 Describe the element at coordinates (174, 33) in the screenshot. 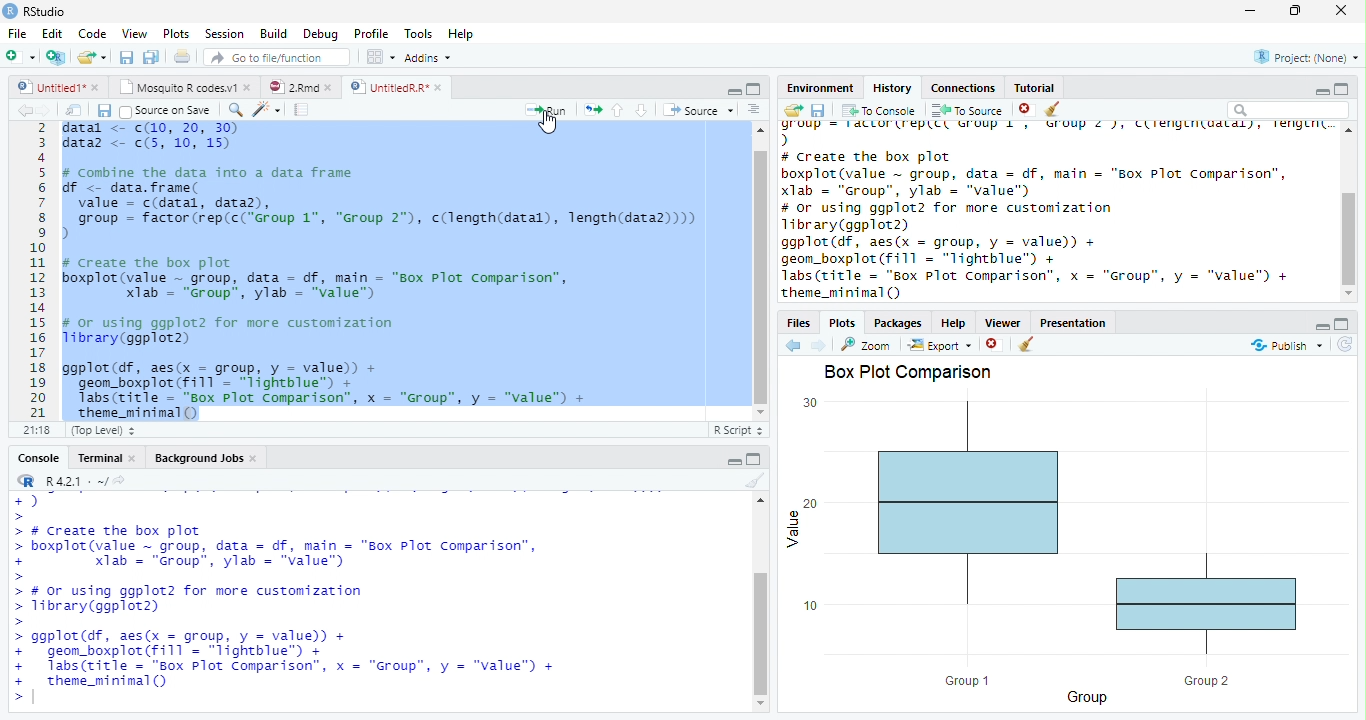

I see `Plots` at that location.